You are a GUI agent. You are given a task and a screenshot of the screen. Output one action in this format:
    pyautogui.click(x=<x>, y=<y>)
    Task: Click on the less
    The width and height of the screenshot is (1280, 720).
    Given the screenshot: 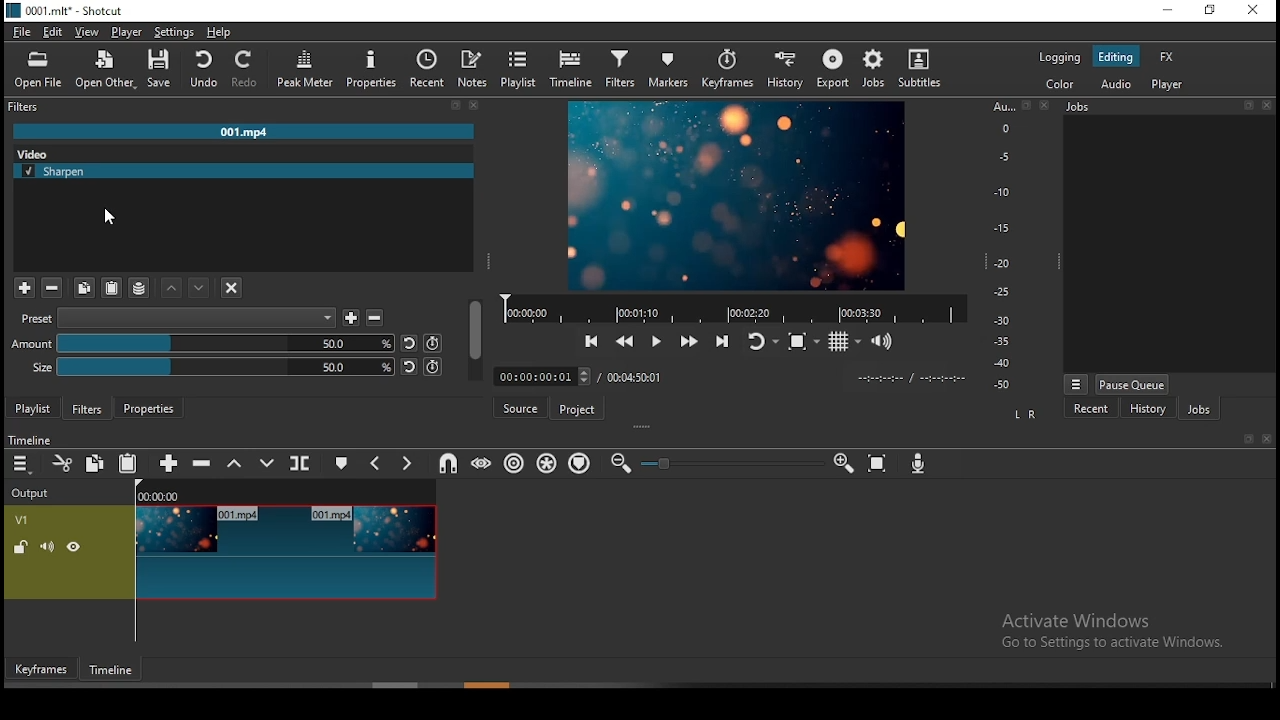 What is the action you would take?
    pyautogui.click(x=378, y=317)
    